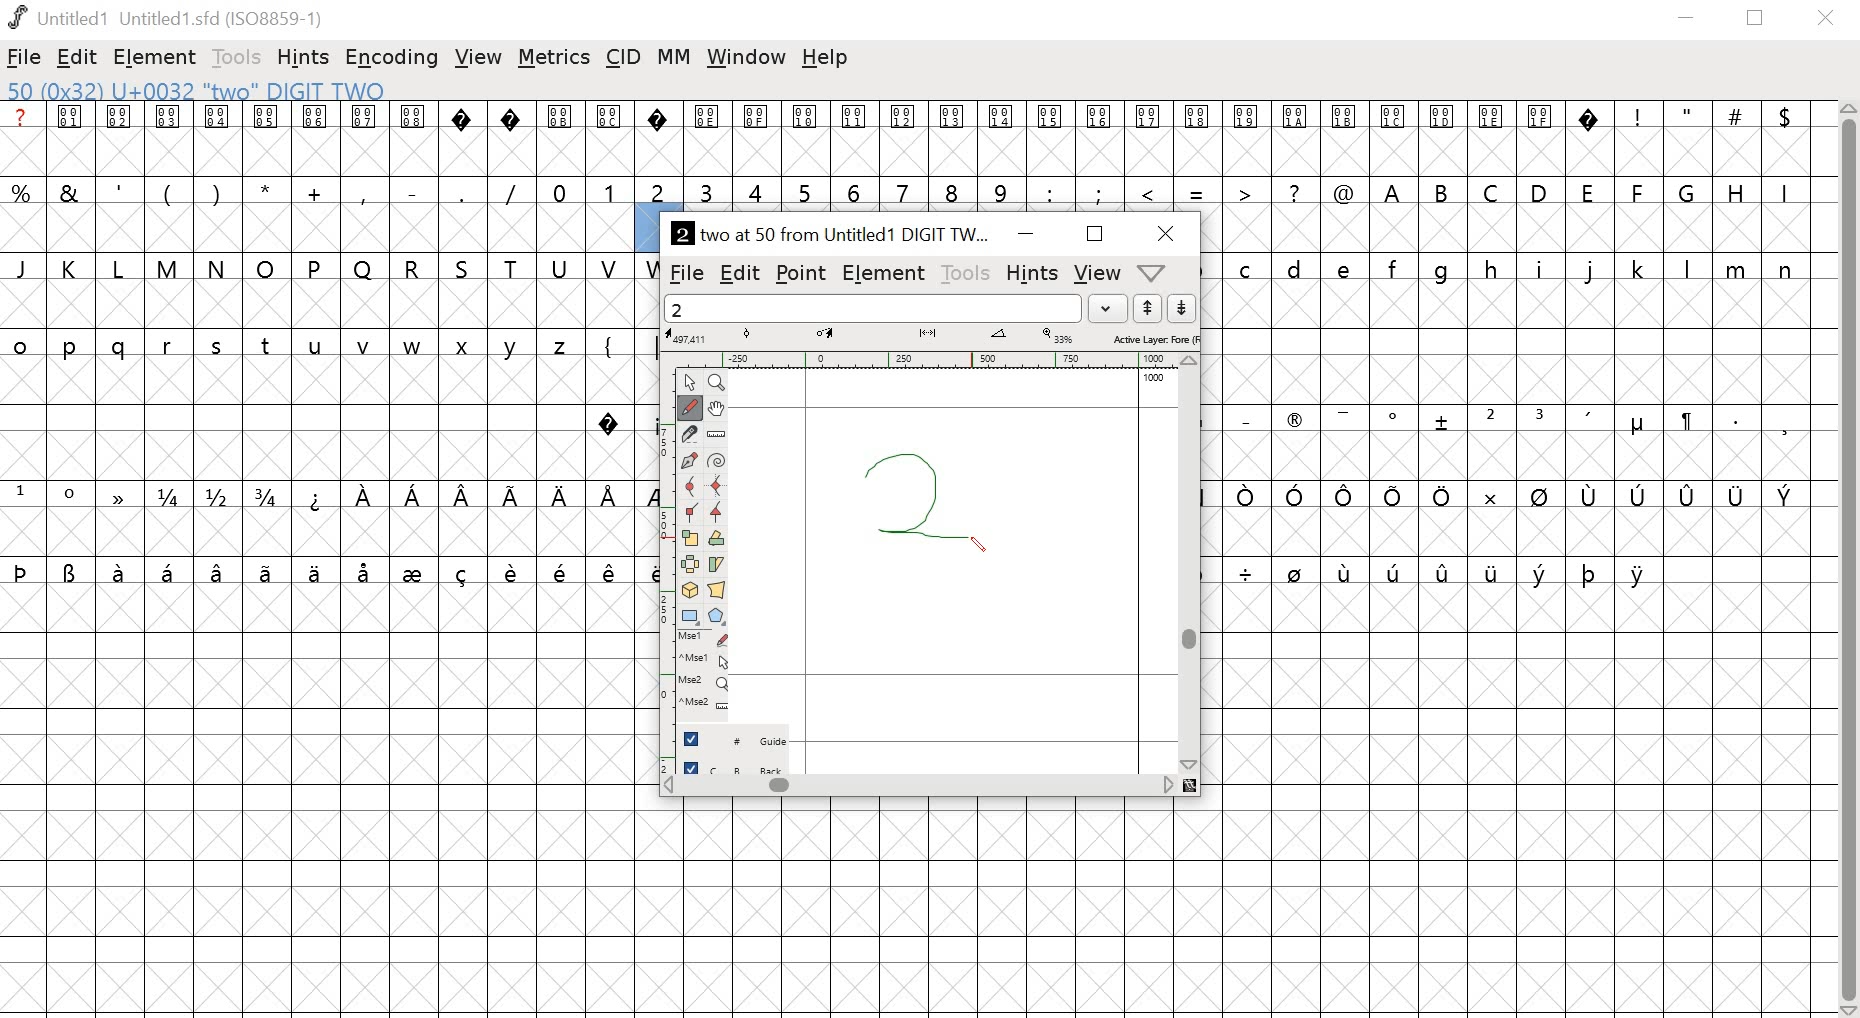  Describe the element at coordinates (691, 461) in the screenshot. I see `pen` at that location.